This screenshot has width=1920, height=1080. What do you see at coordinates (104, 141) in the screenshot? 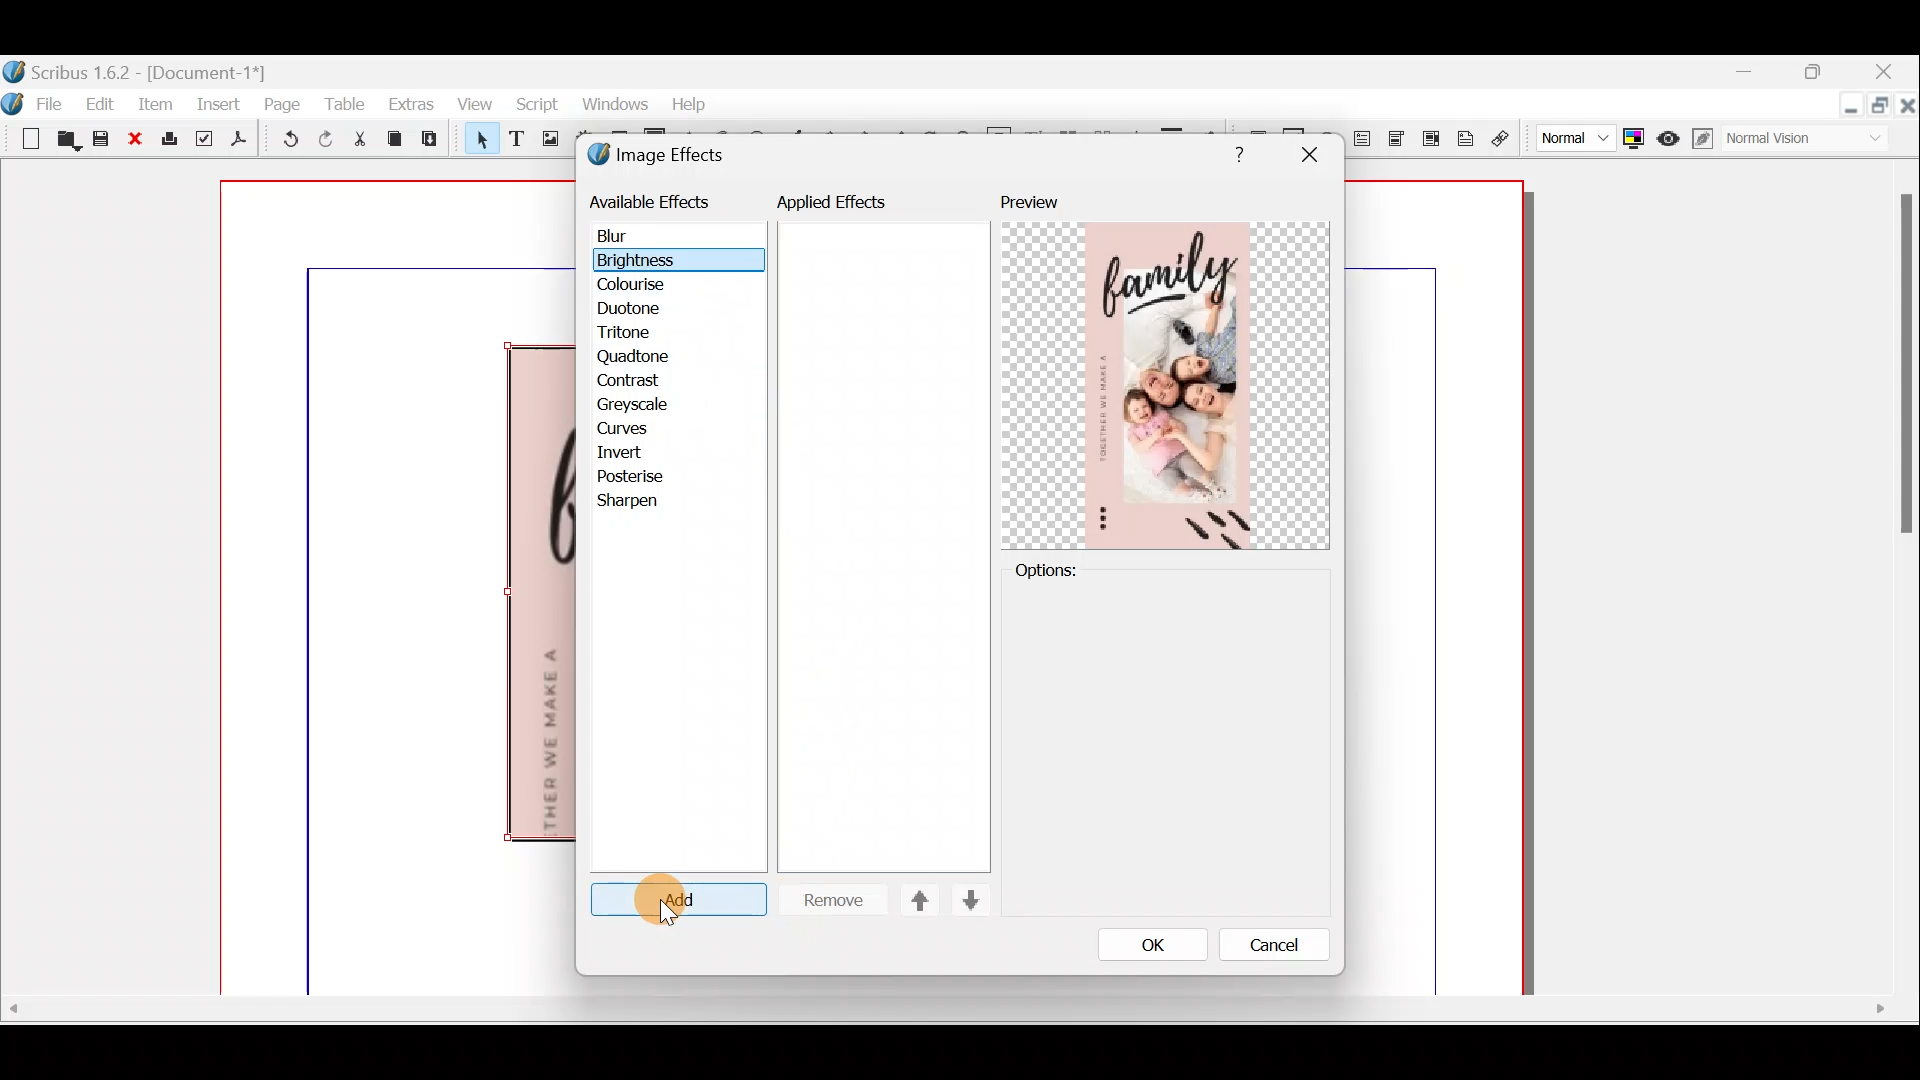
I see `Save` at bounding box center [104, 141].